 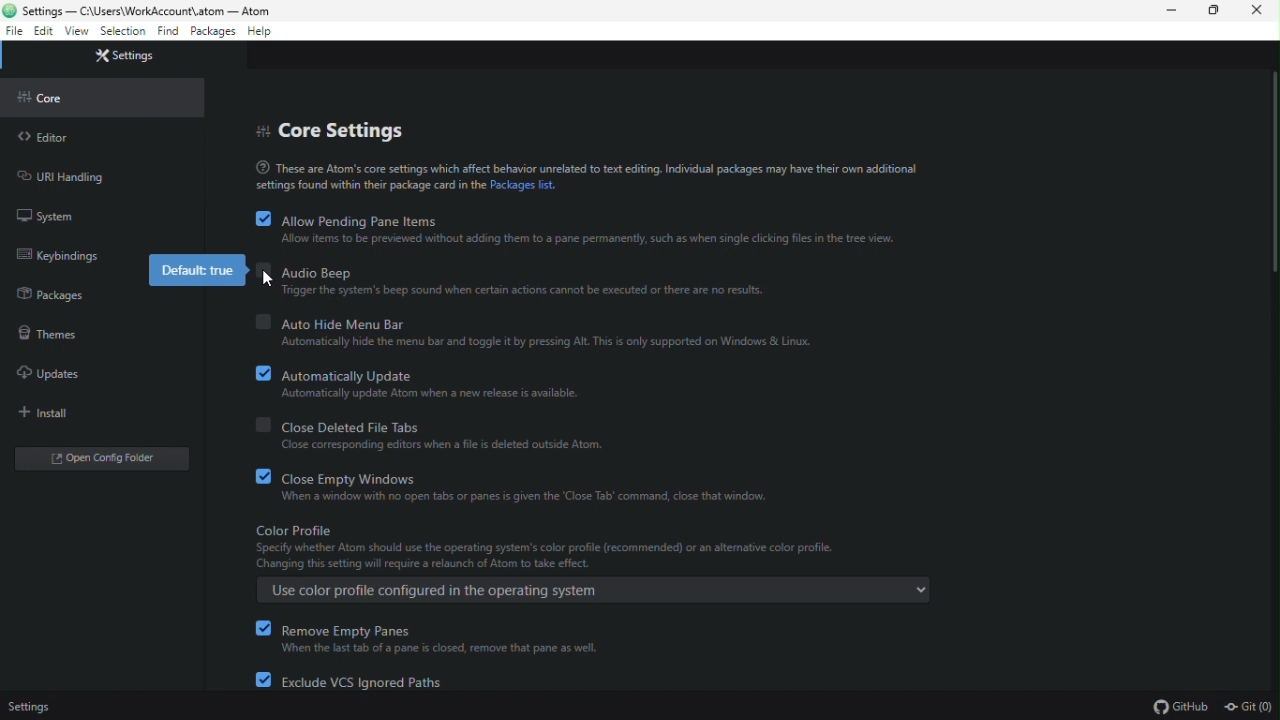 I want to click on system, so click(x=49, y=217).